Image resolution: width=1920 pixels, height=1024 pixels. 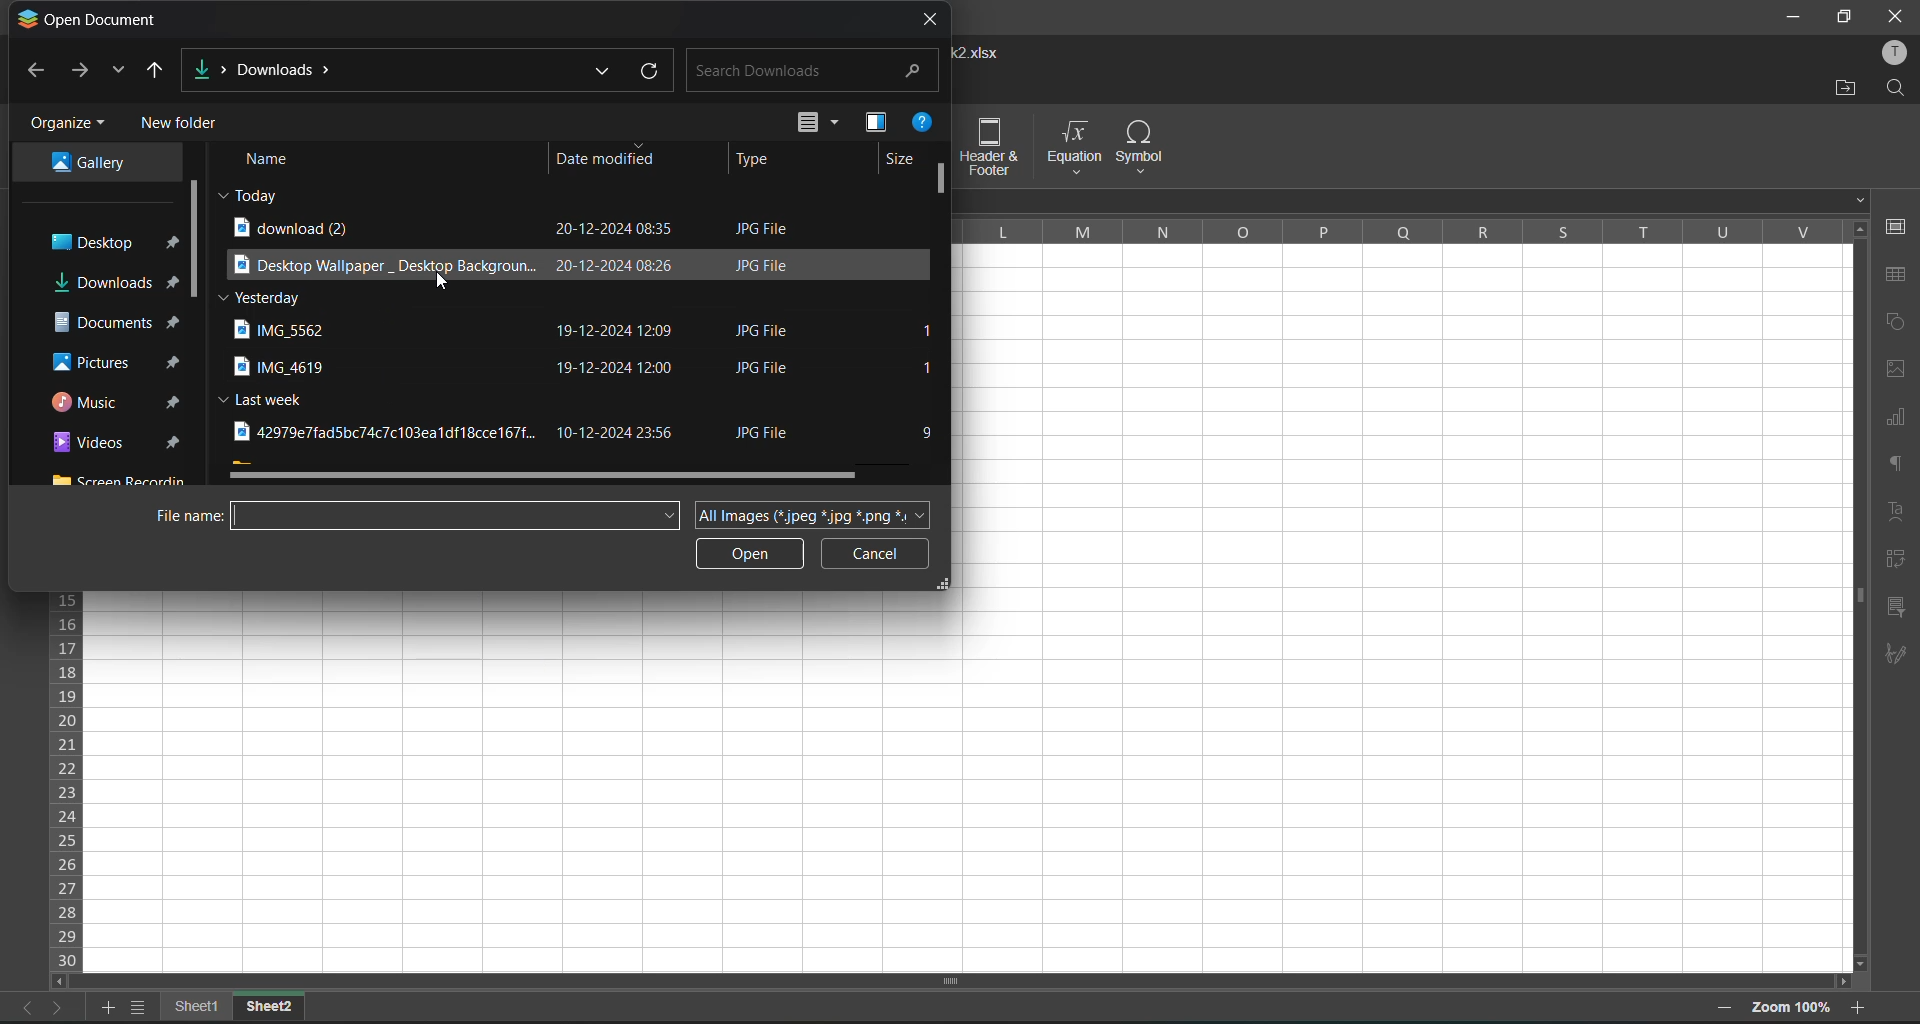 I want to click on header and footer, so click(x=997, y=147).